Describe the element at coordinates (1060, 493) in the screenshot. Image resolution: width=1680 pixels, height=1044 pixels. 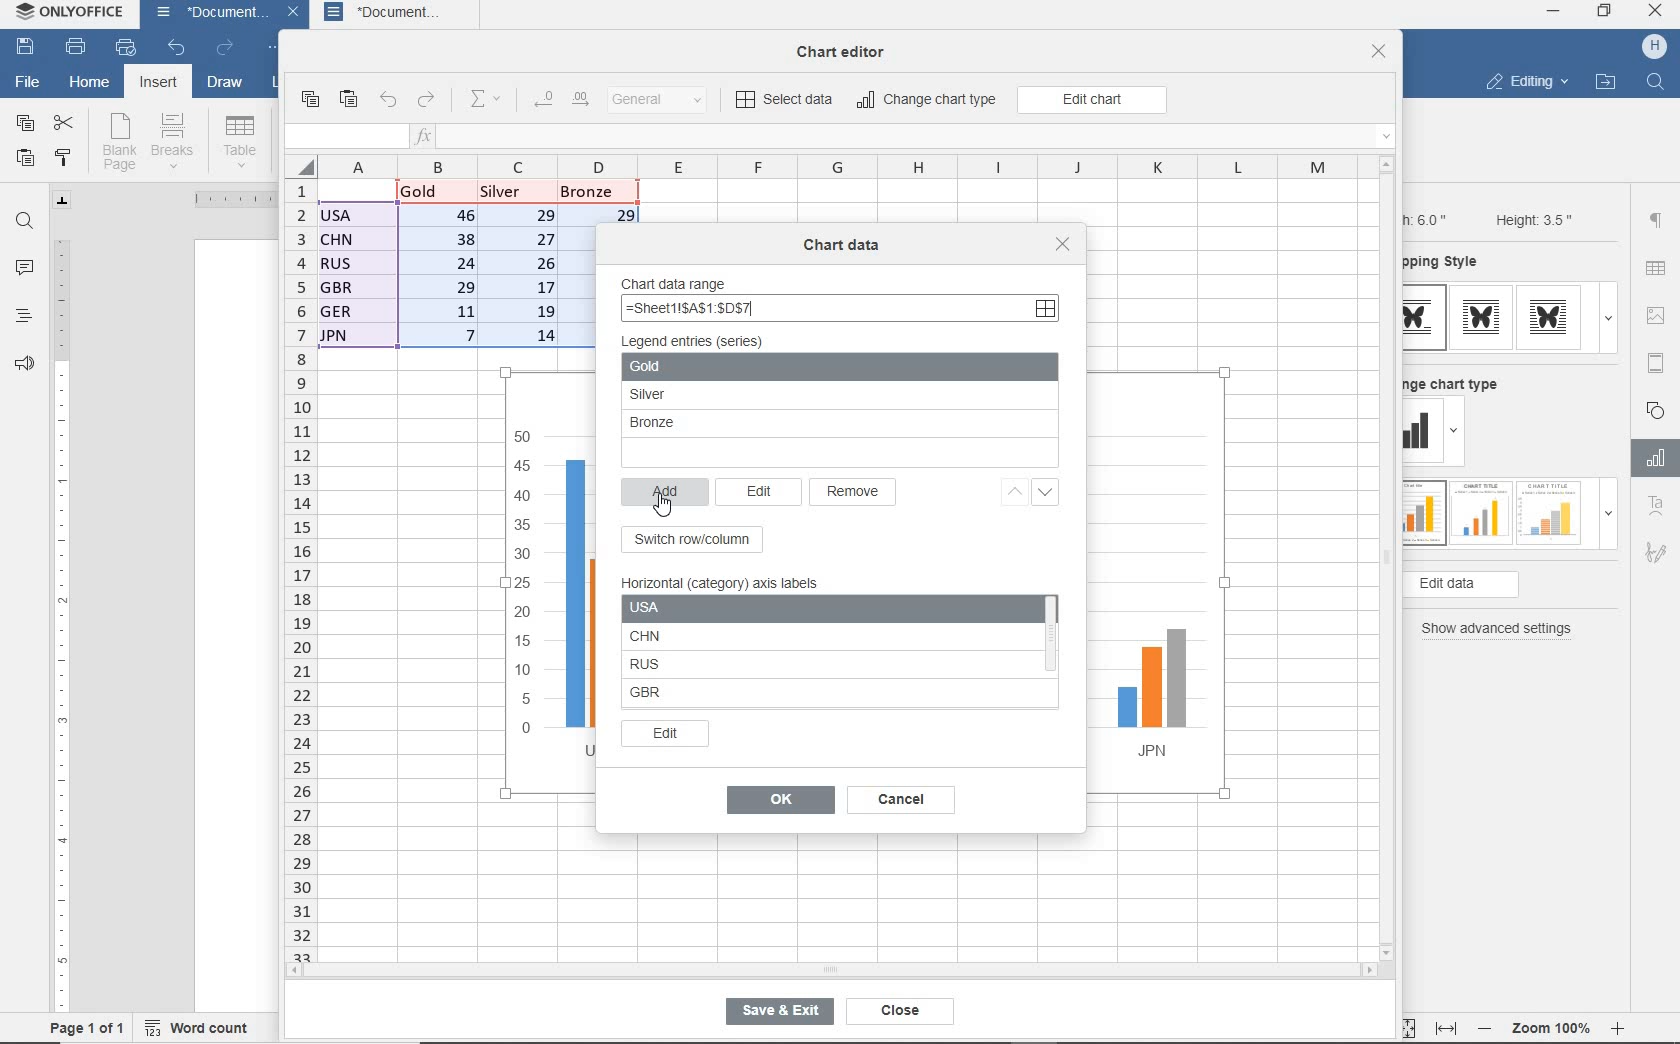
I see `down` at that location.